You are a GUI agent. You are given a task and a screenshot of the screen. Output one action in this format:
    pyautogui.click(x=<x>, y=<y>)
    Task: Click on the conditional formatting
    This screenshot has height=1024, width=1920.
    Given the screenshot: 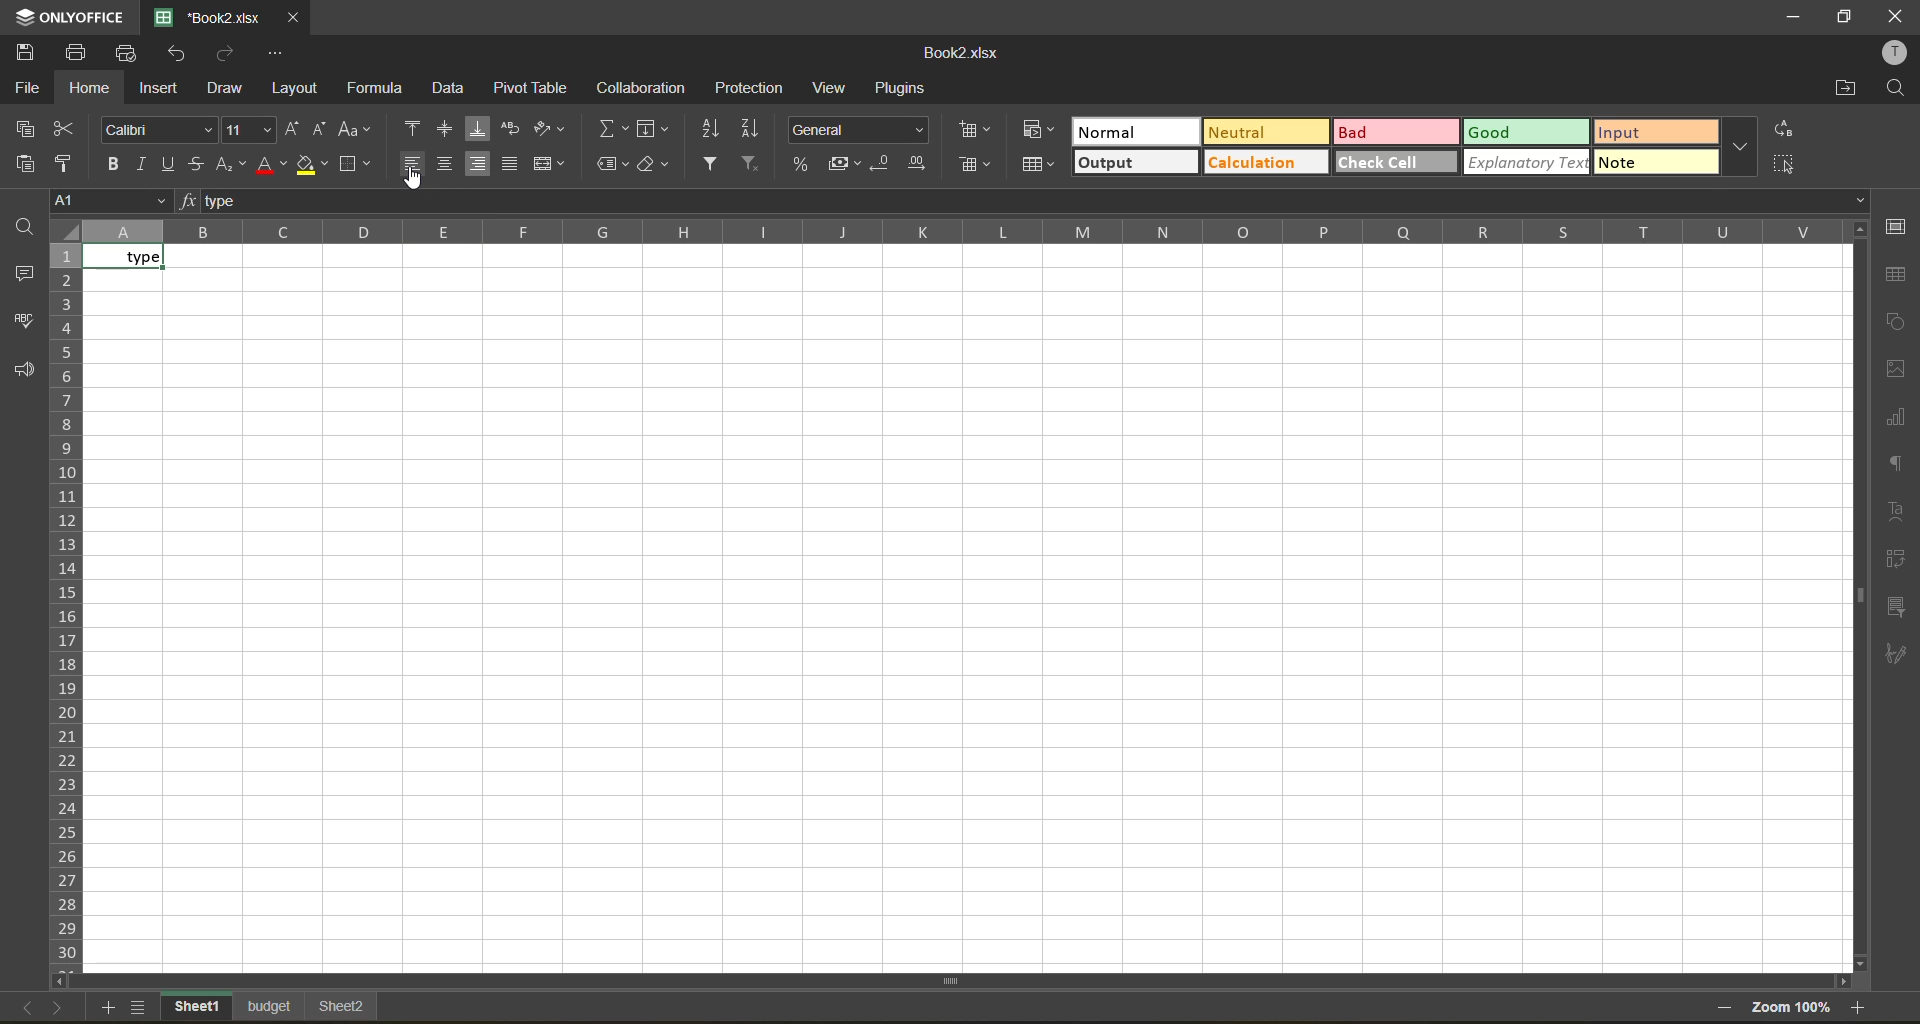 What is the action you would take?
    pyautogui.click(x=1041, y=131)
    